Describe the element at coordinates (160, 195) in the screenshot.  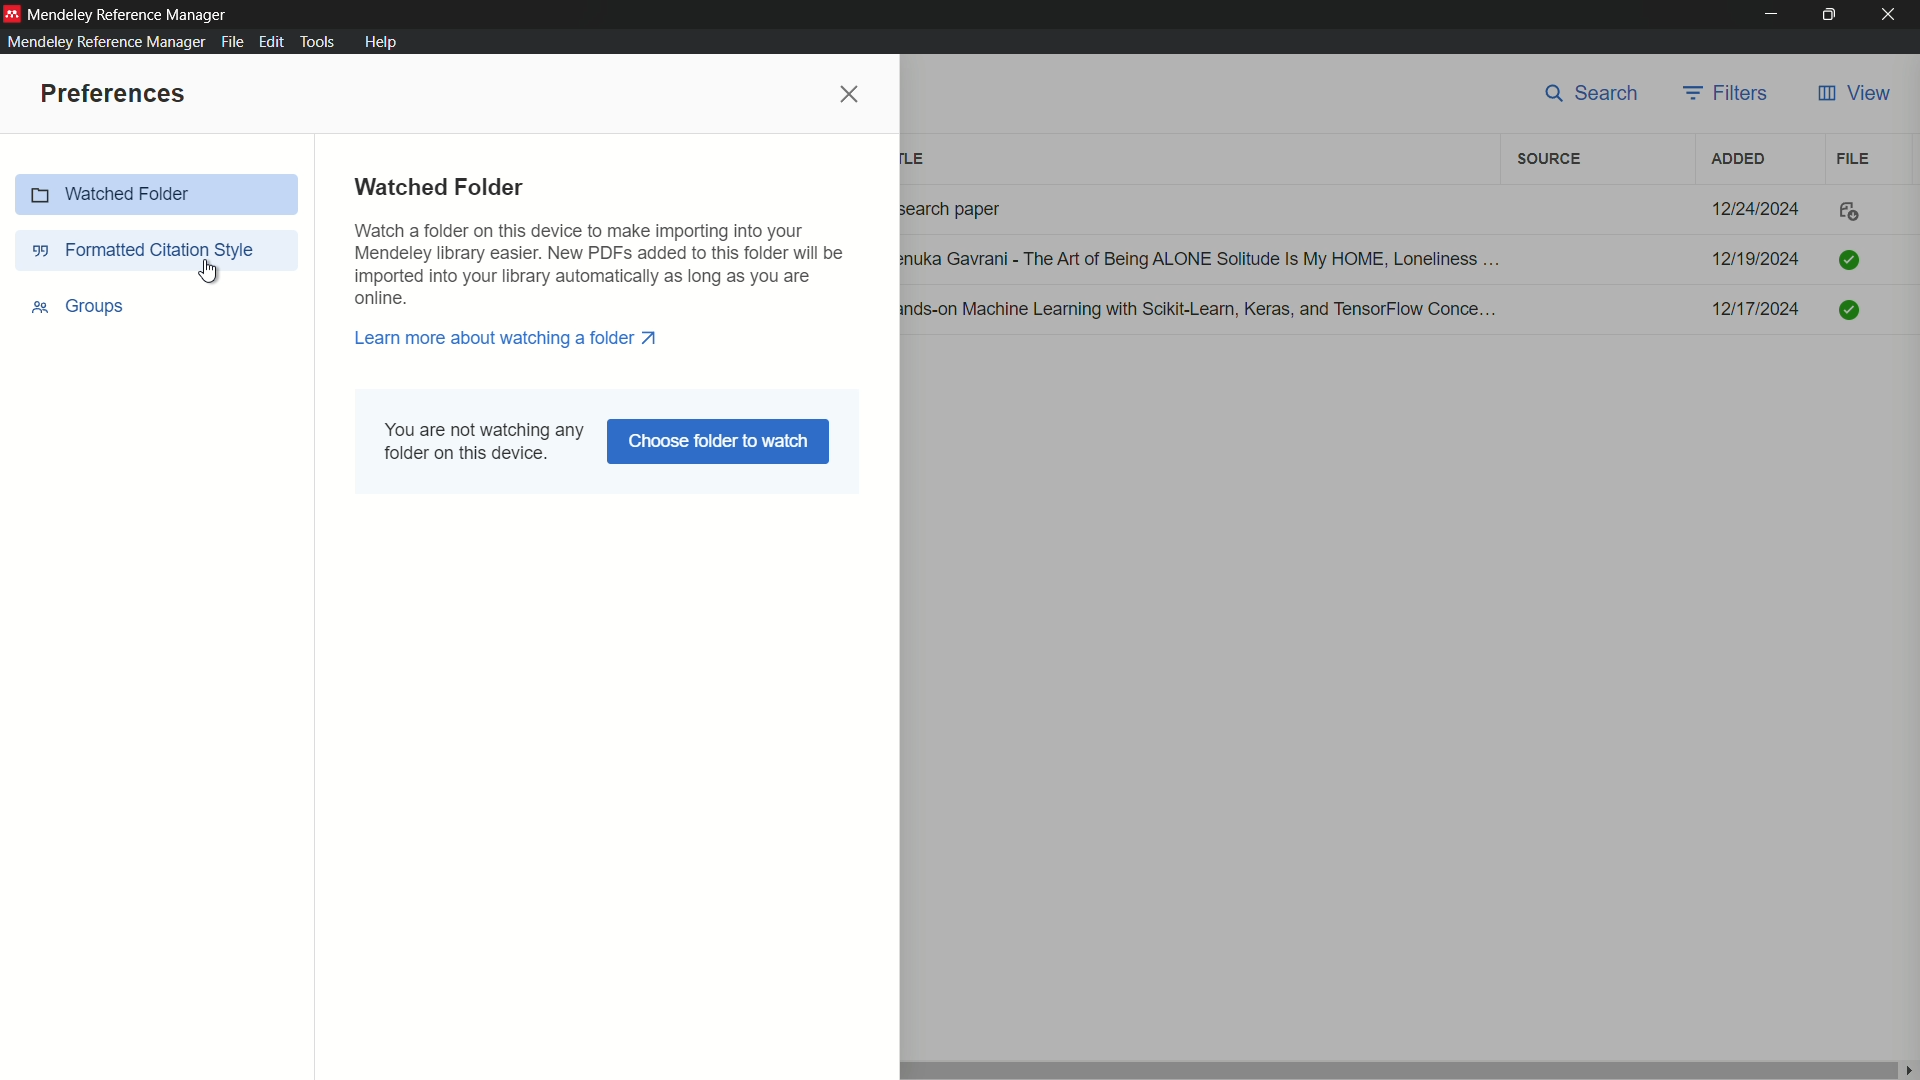
I see `watch folder` at that location.